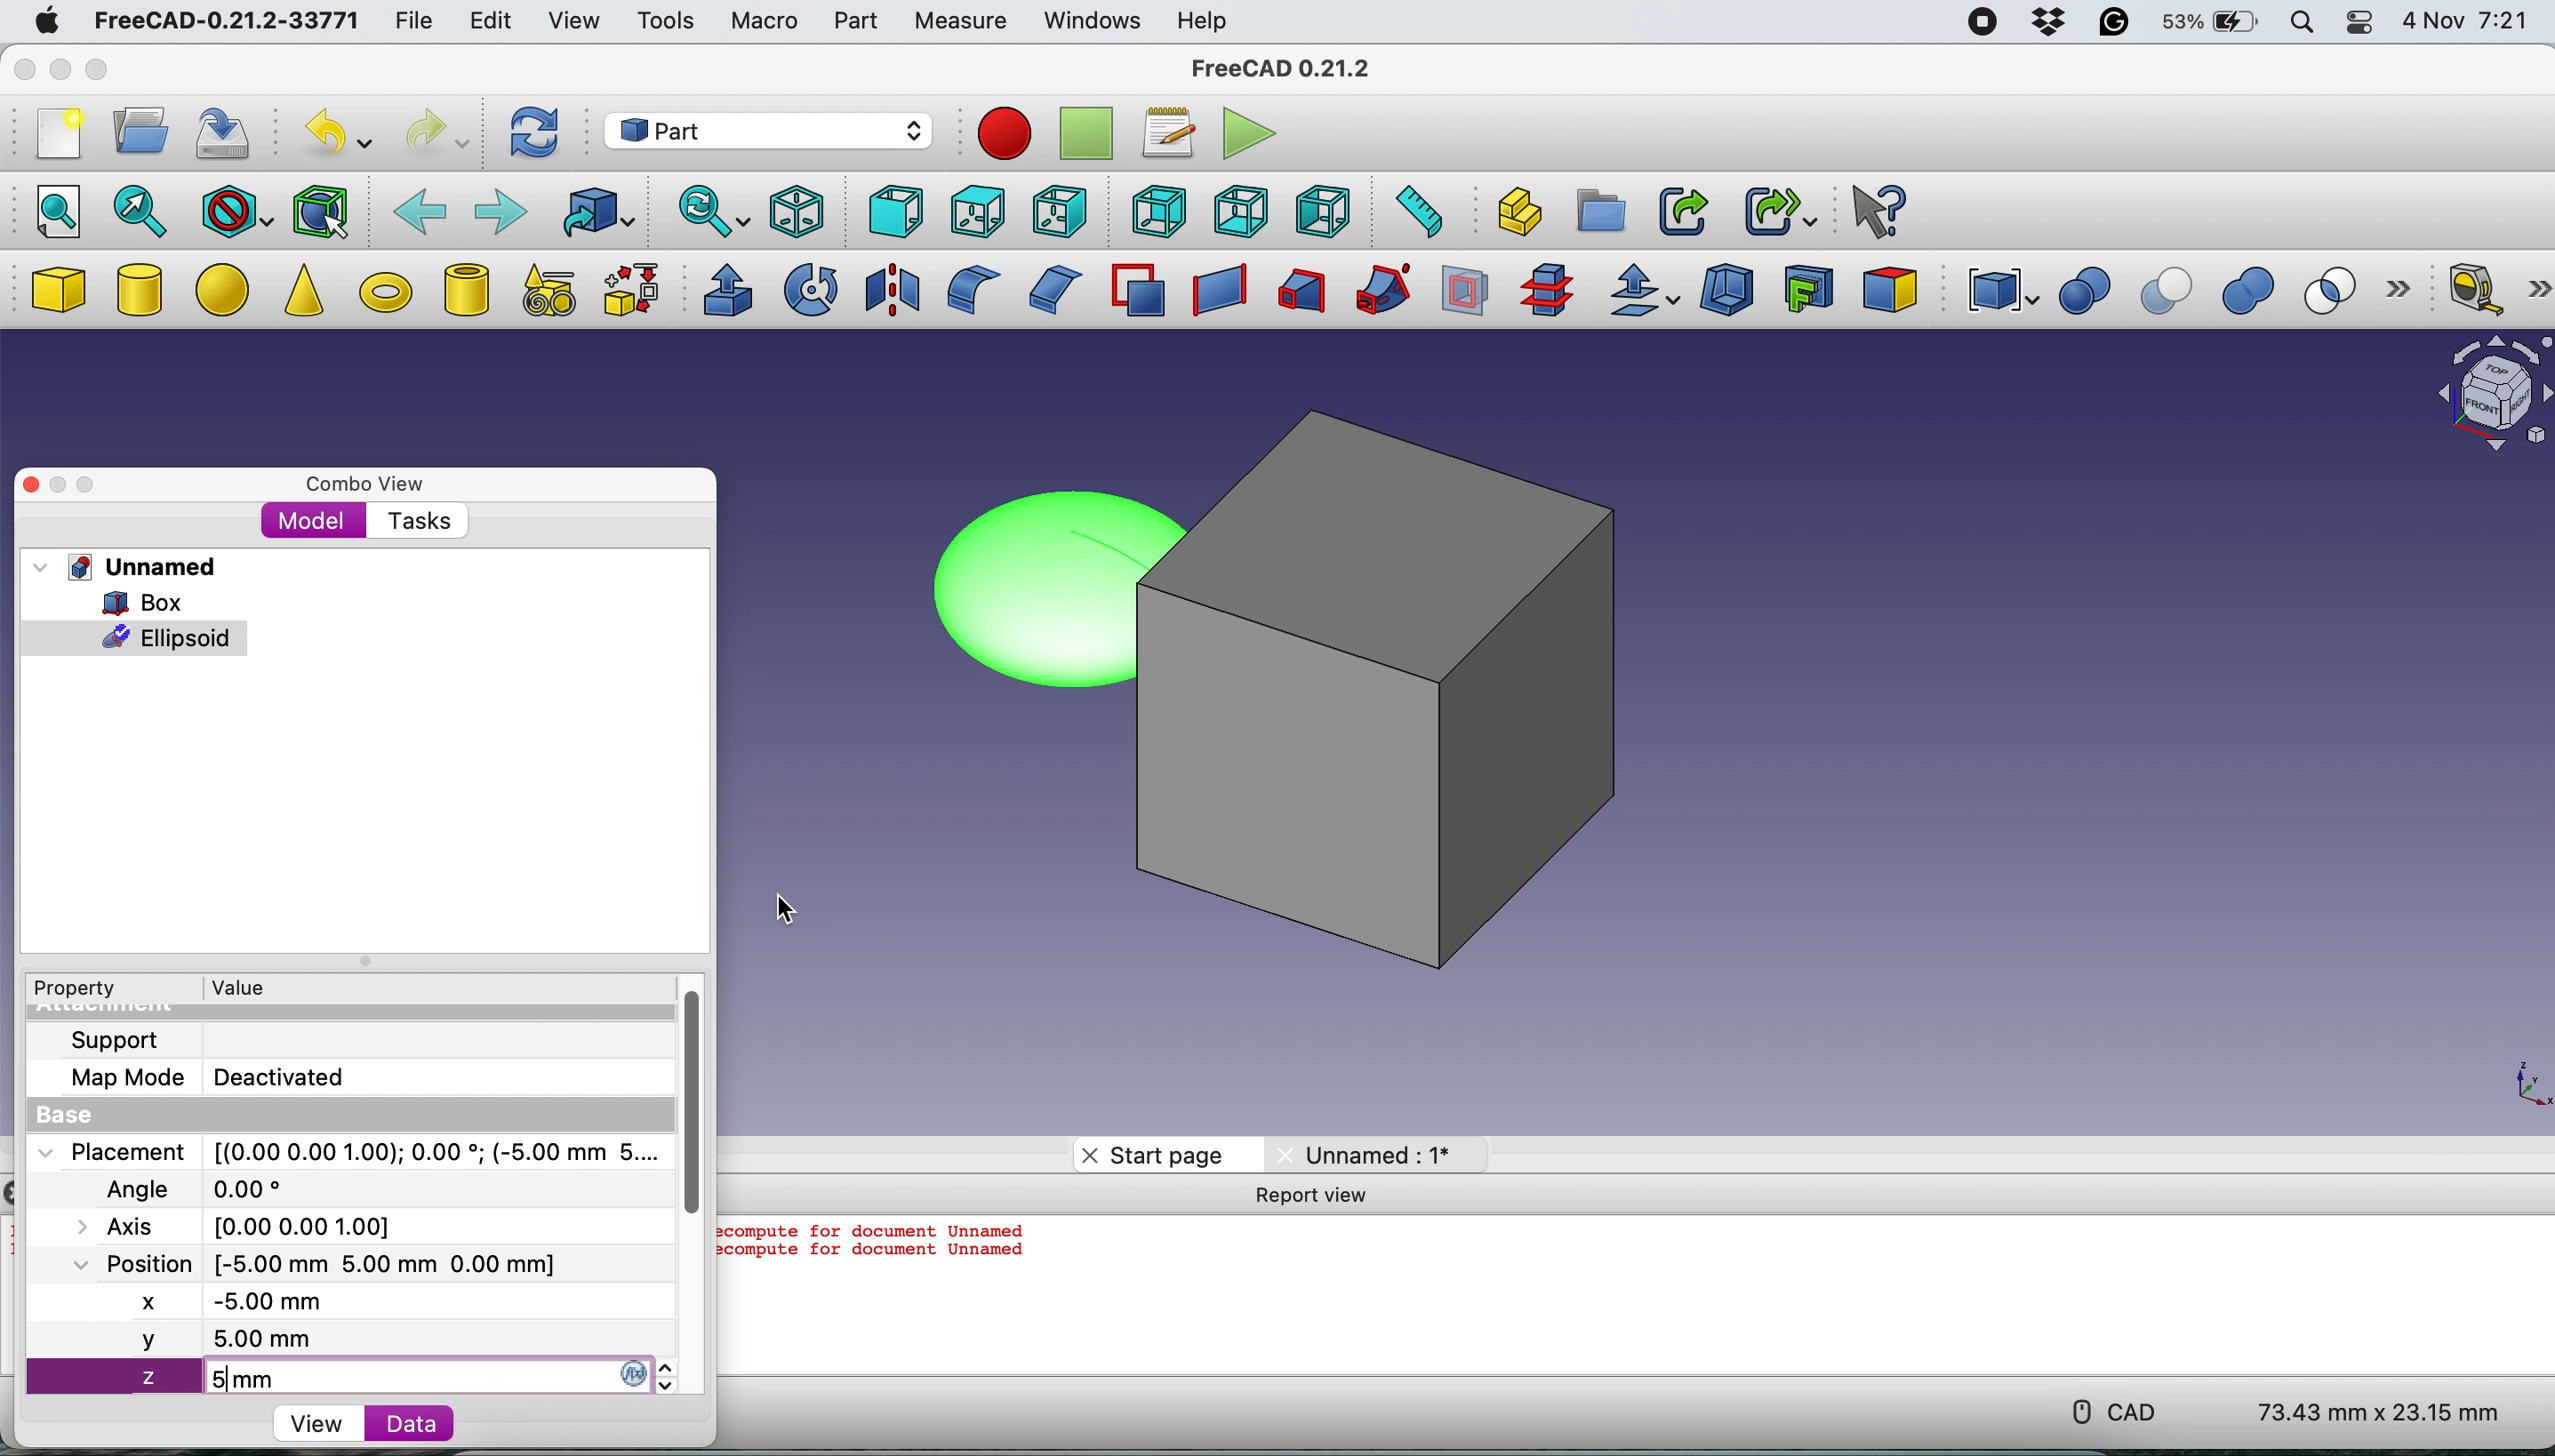 The image size is (2555, 1456). I want to click on bottom, so click(1242, 213).